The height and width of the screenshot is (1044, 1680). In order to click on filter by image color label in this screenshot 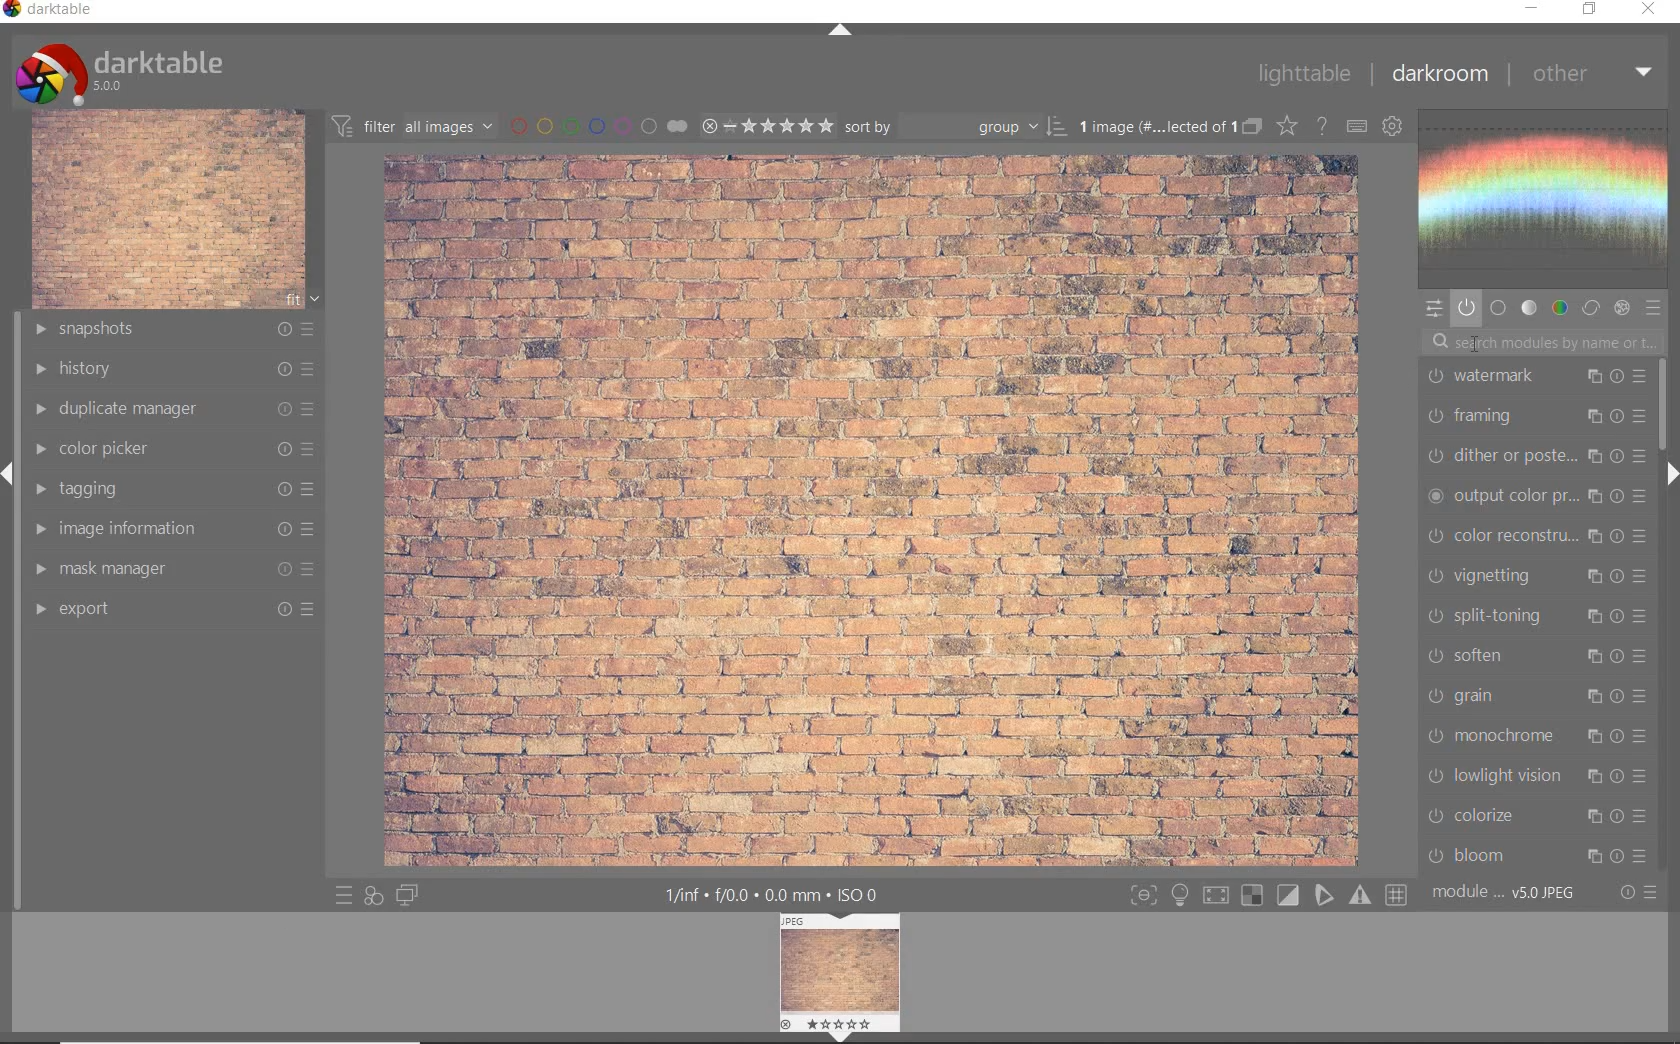, I will do `click(596, 125)`.